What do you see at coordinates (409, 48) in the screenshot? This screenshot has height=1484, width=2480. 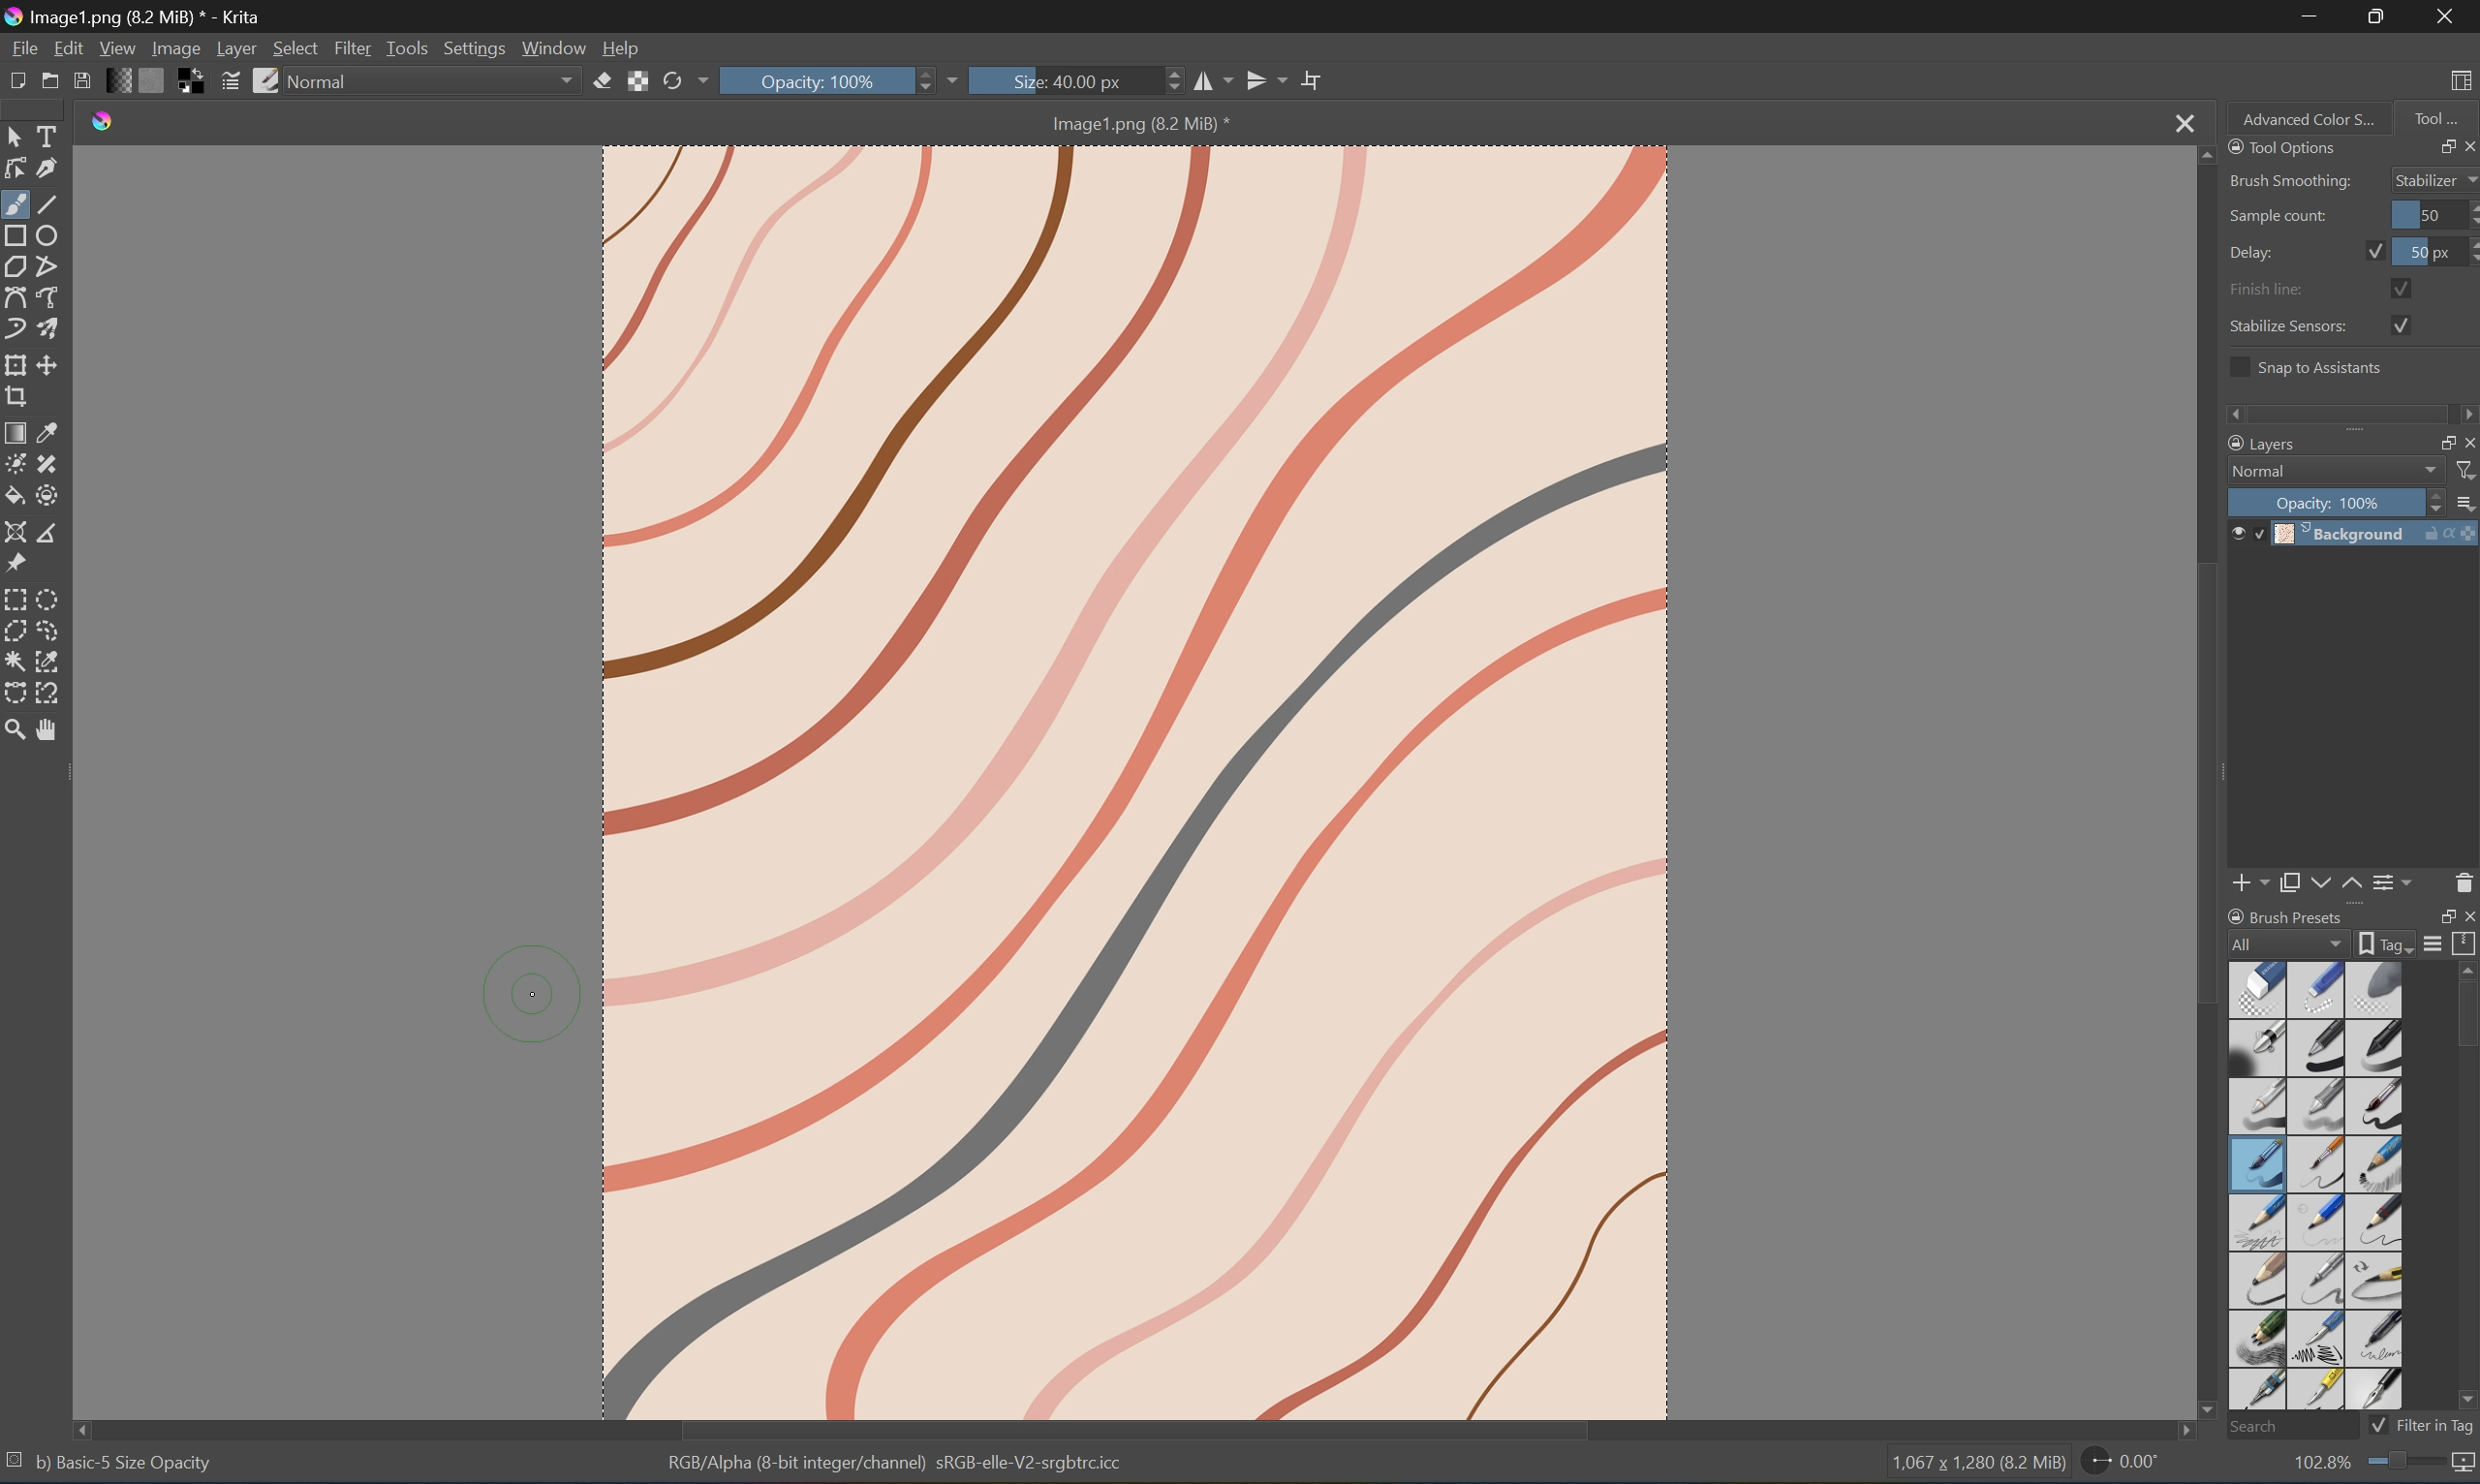 I see `Tools` at bounding box center [409, 48].